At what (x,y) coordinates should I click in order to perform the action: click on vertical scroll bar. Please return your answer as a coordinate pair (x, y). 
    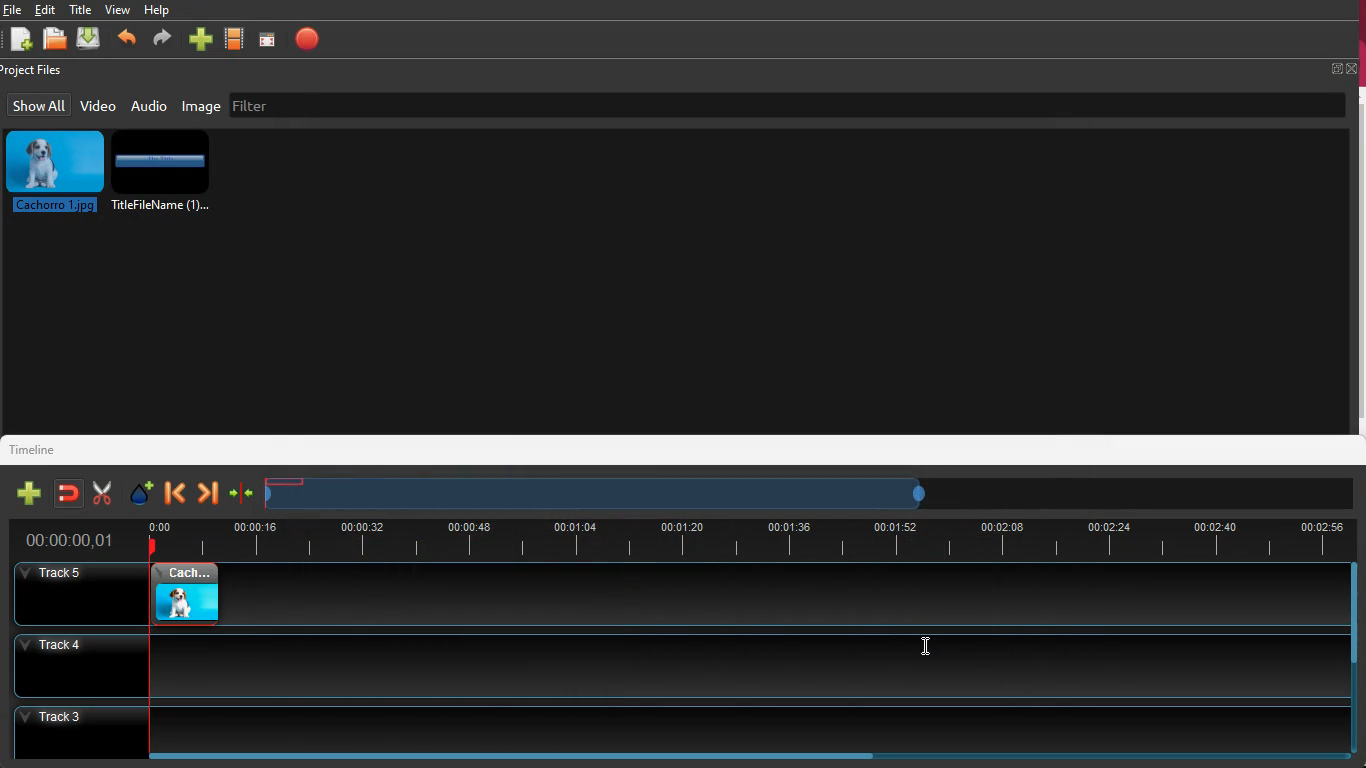
    Looking at the image, I should click on (1357, 262).